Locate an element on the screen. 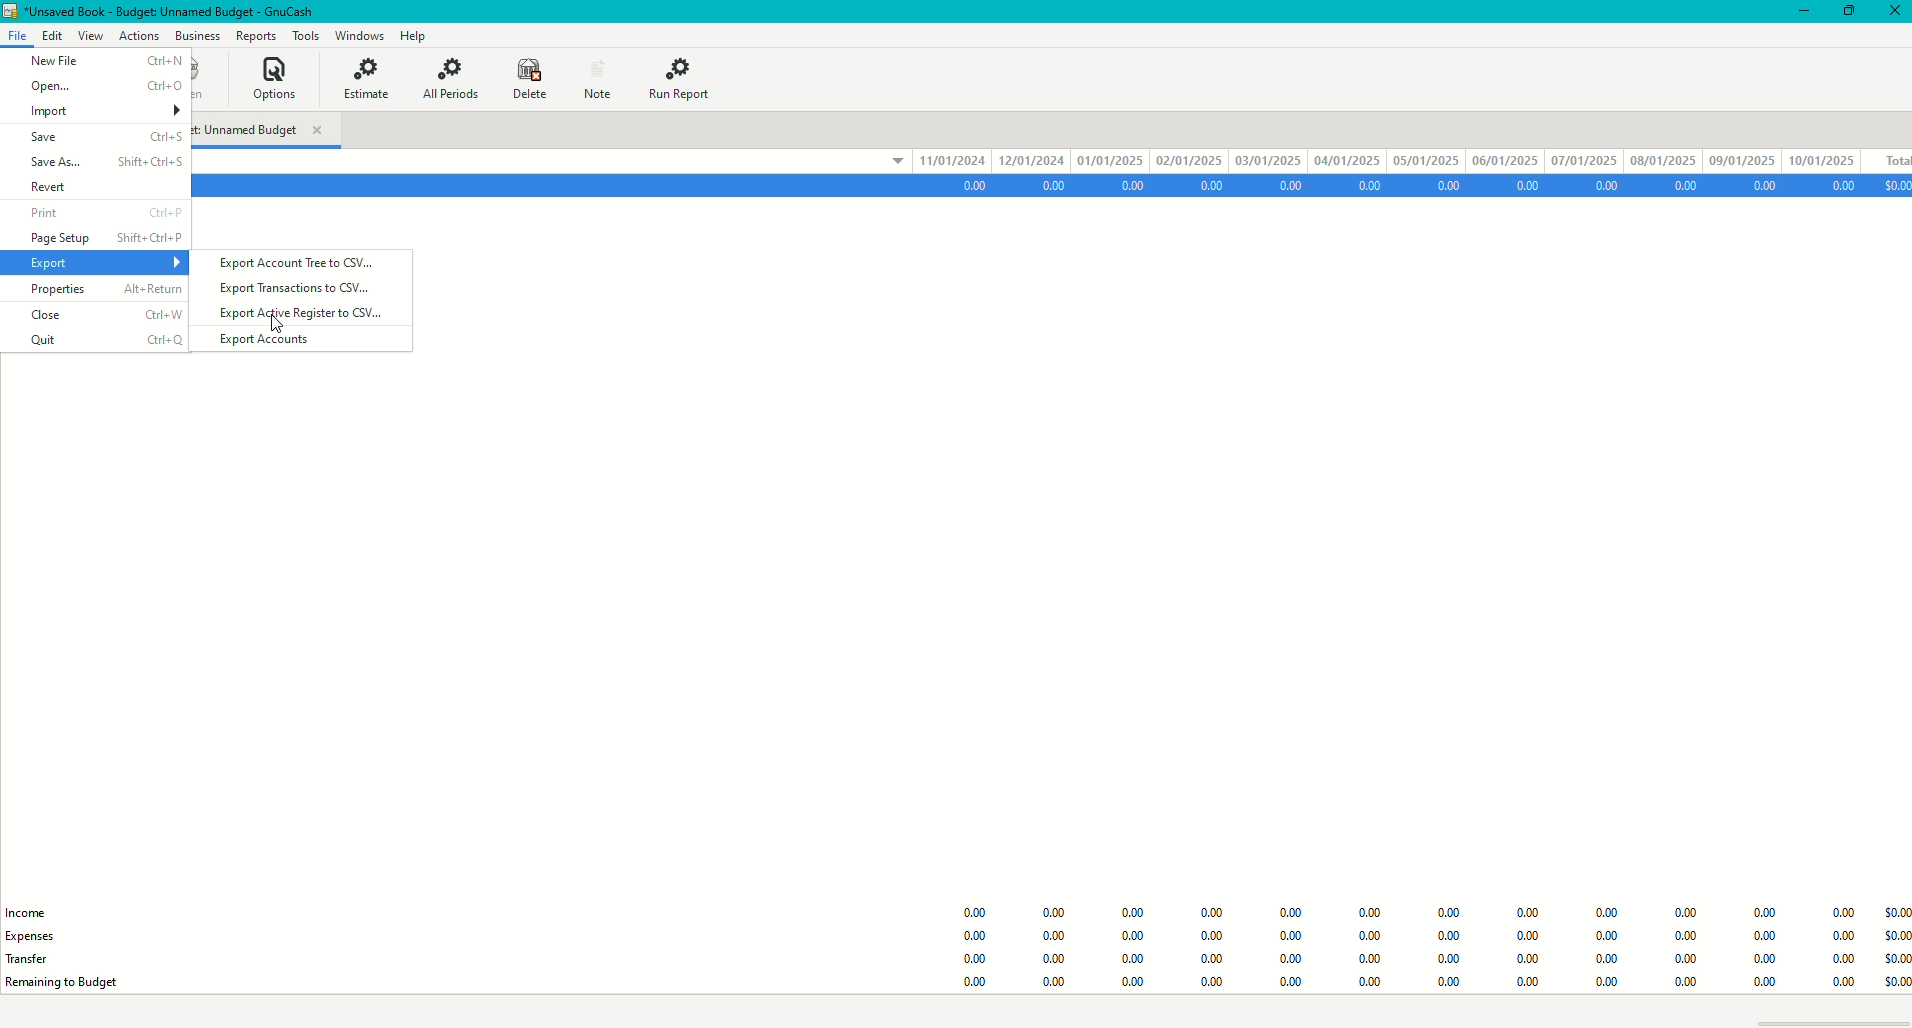 This screenshot has height=1028, width=1912. File is located at coordinates (18, 33).